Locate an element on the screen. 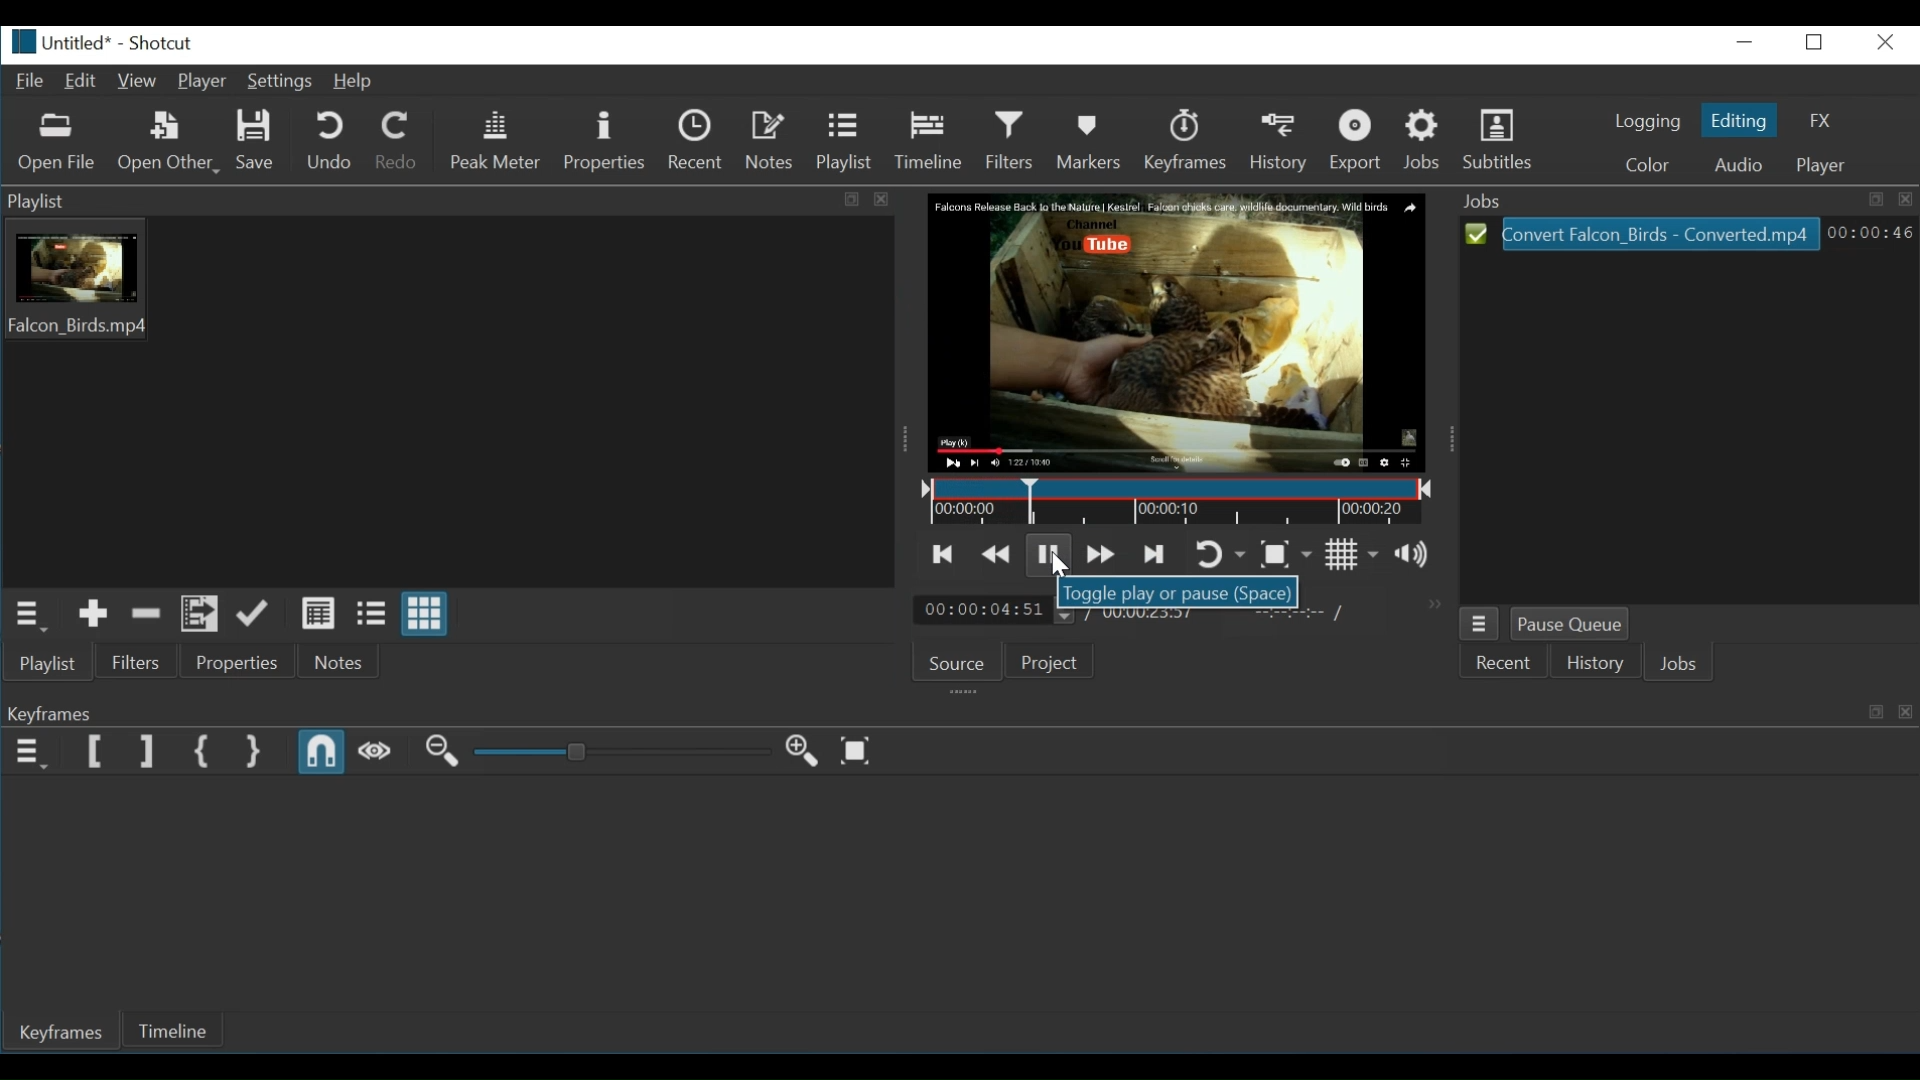 This screenshot has width=1920, height=1080. Adjust Zoom keyframe  is located at coordinates (621, 751).